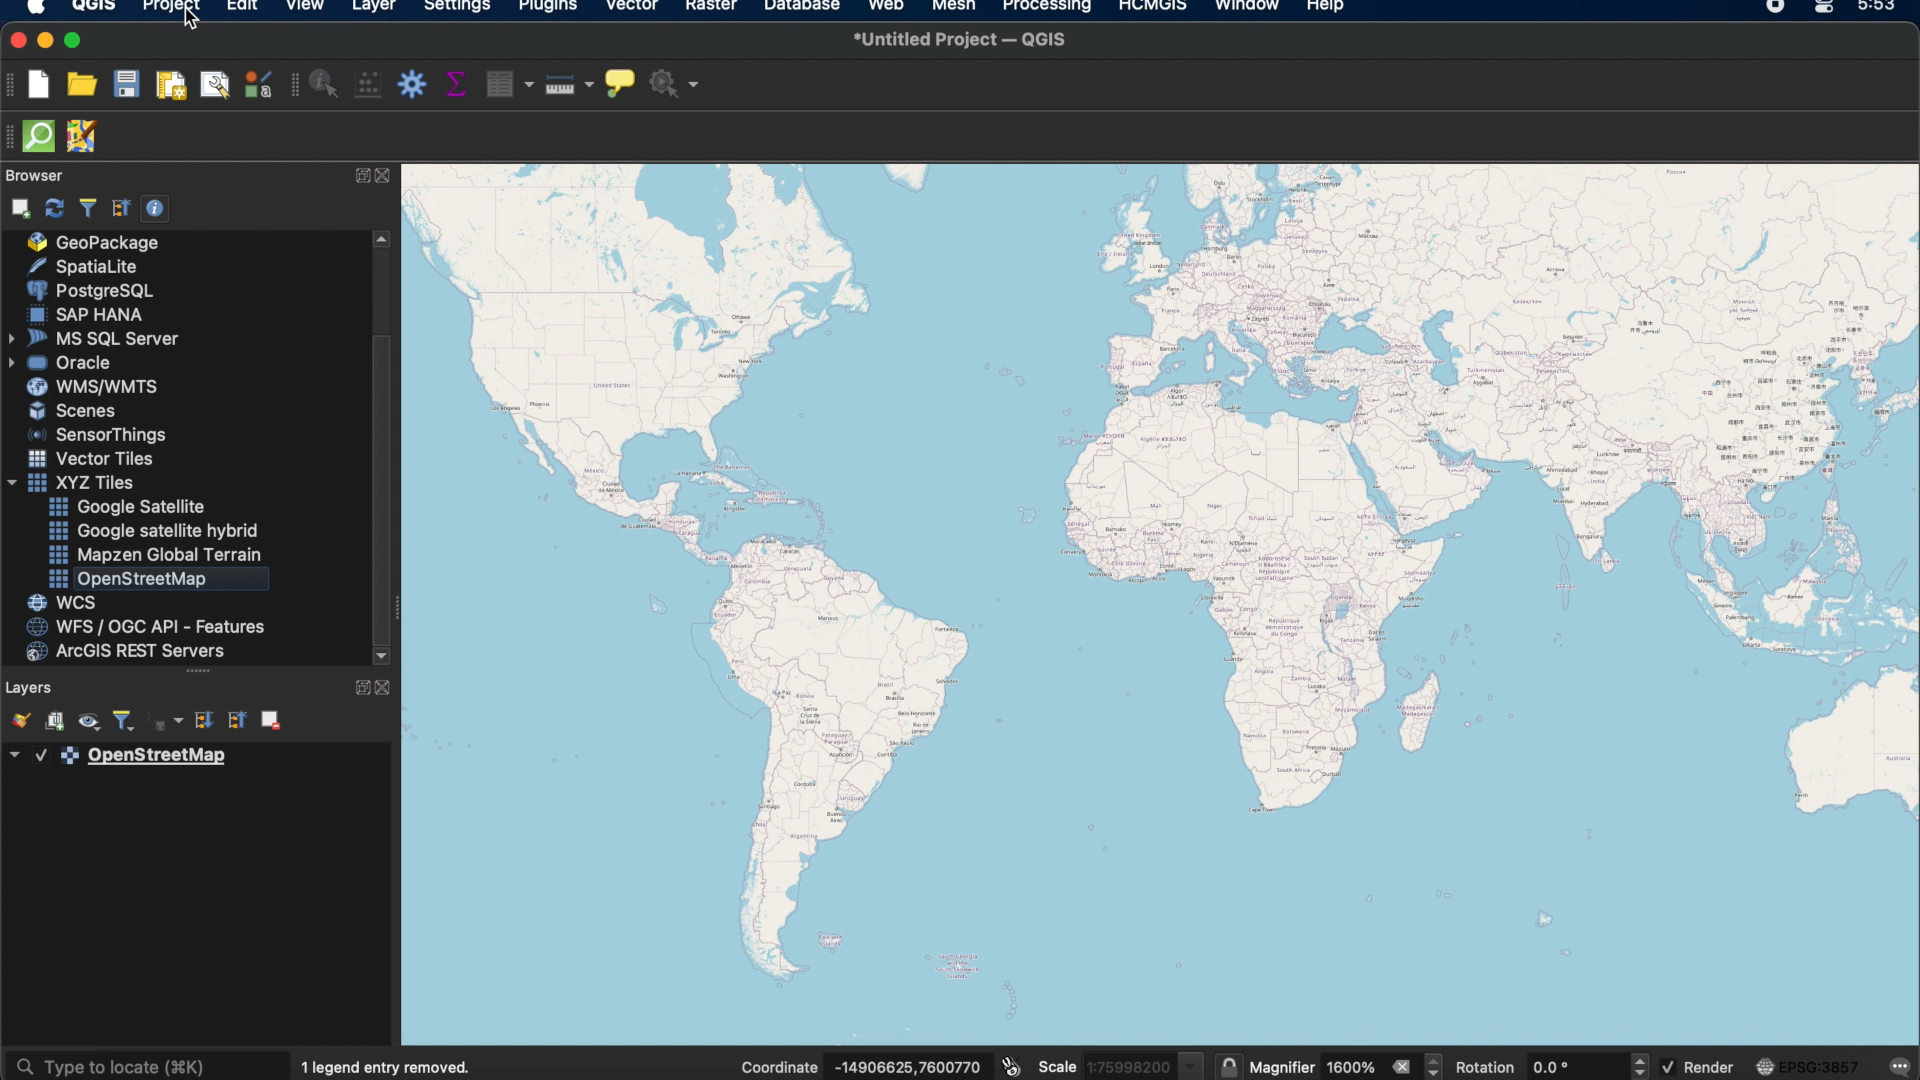 The image size is (1920, 1080). What do you see at coordinates (256, 84) in the screenshot?
I see `style manager` at bounding box center [256, 84].